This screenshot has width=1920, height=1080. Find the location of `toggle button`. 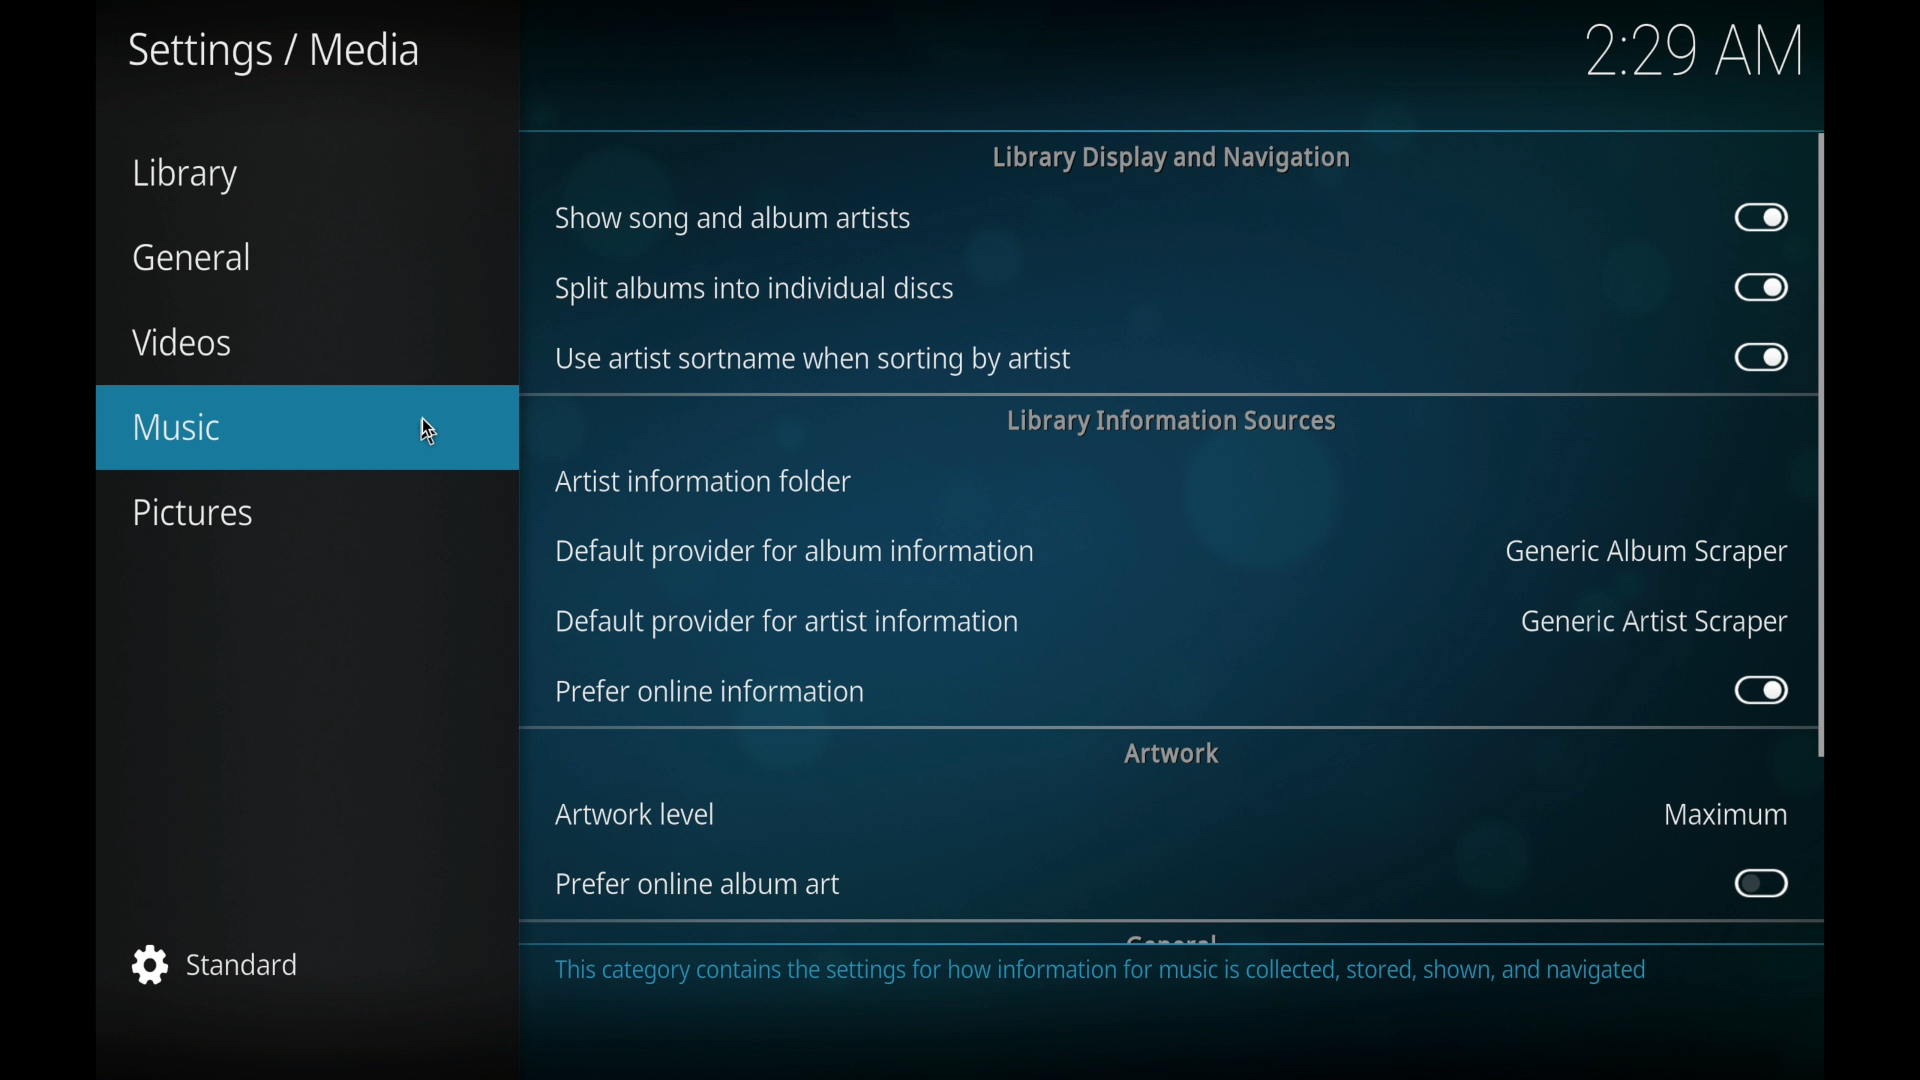

toggle button is located at coordinates (1759, 691).